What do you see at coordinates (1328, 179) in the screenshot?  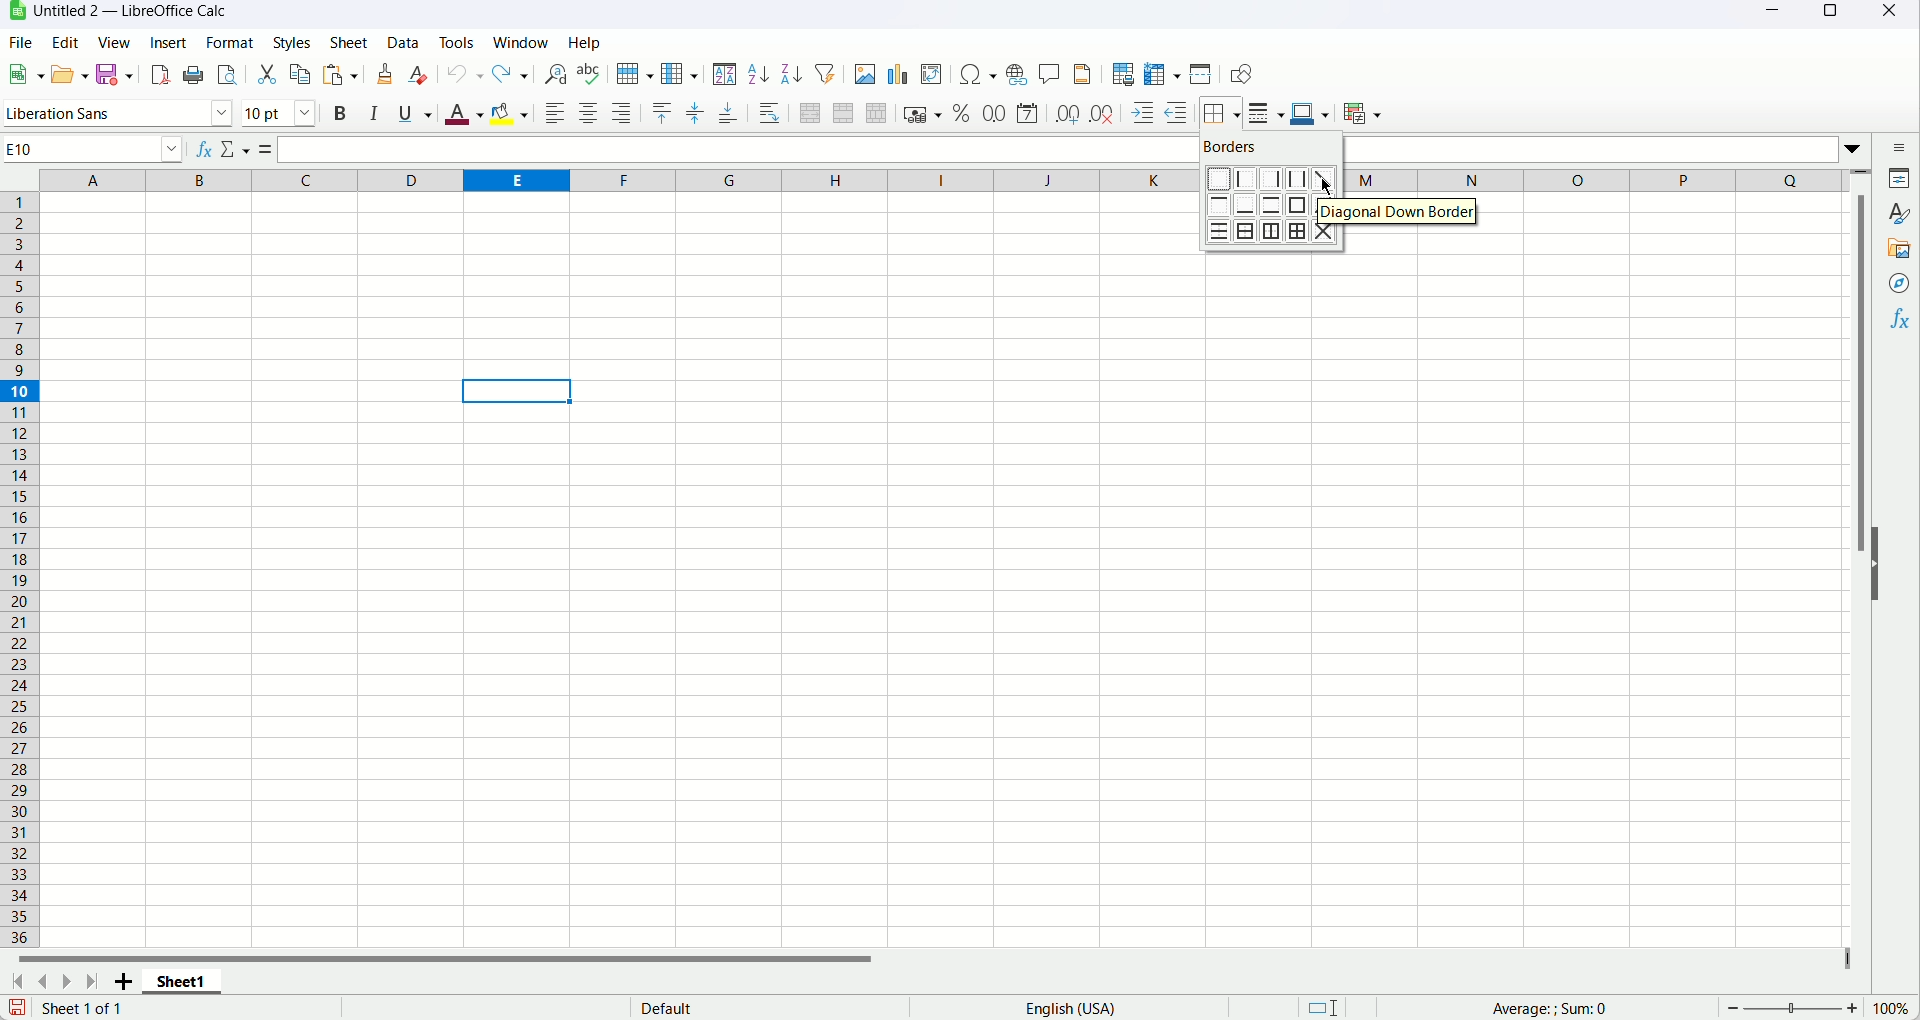 I see `Diagonal down border` at bounding box center [1328, 179].